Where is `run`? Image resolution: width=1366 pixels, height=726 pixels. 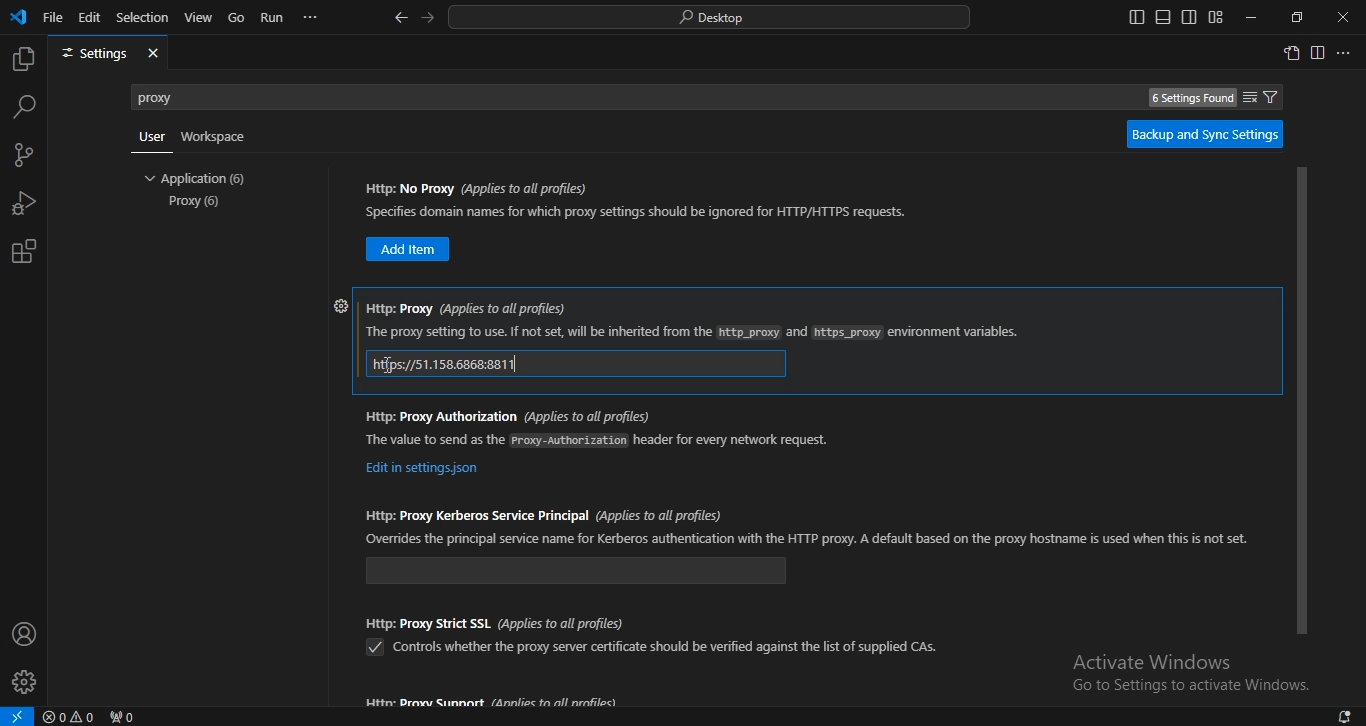 run is located at coordinates (273, 18).